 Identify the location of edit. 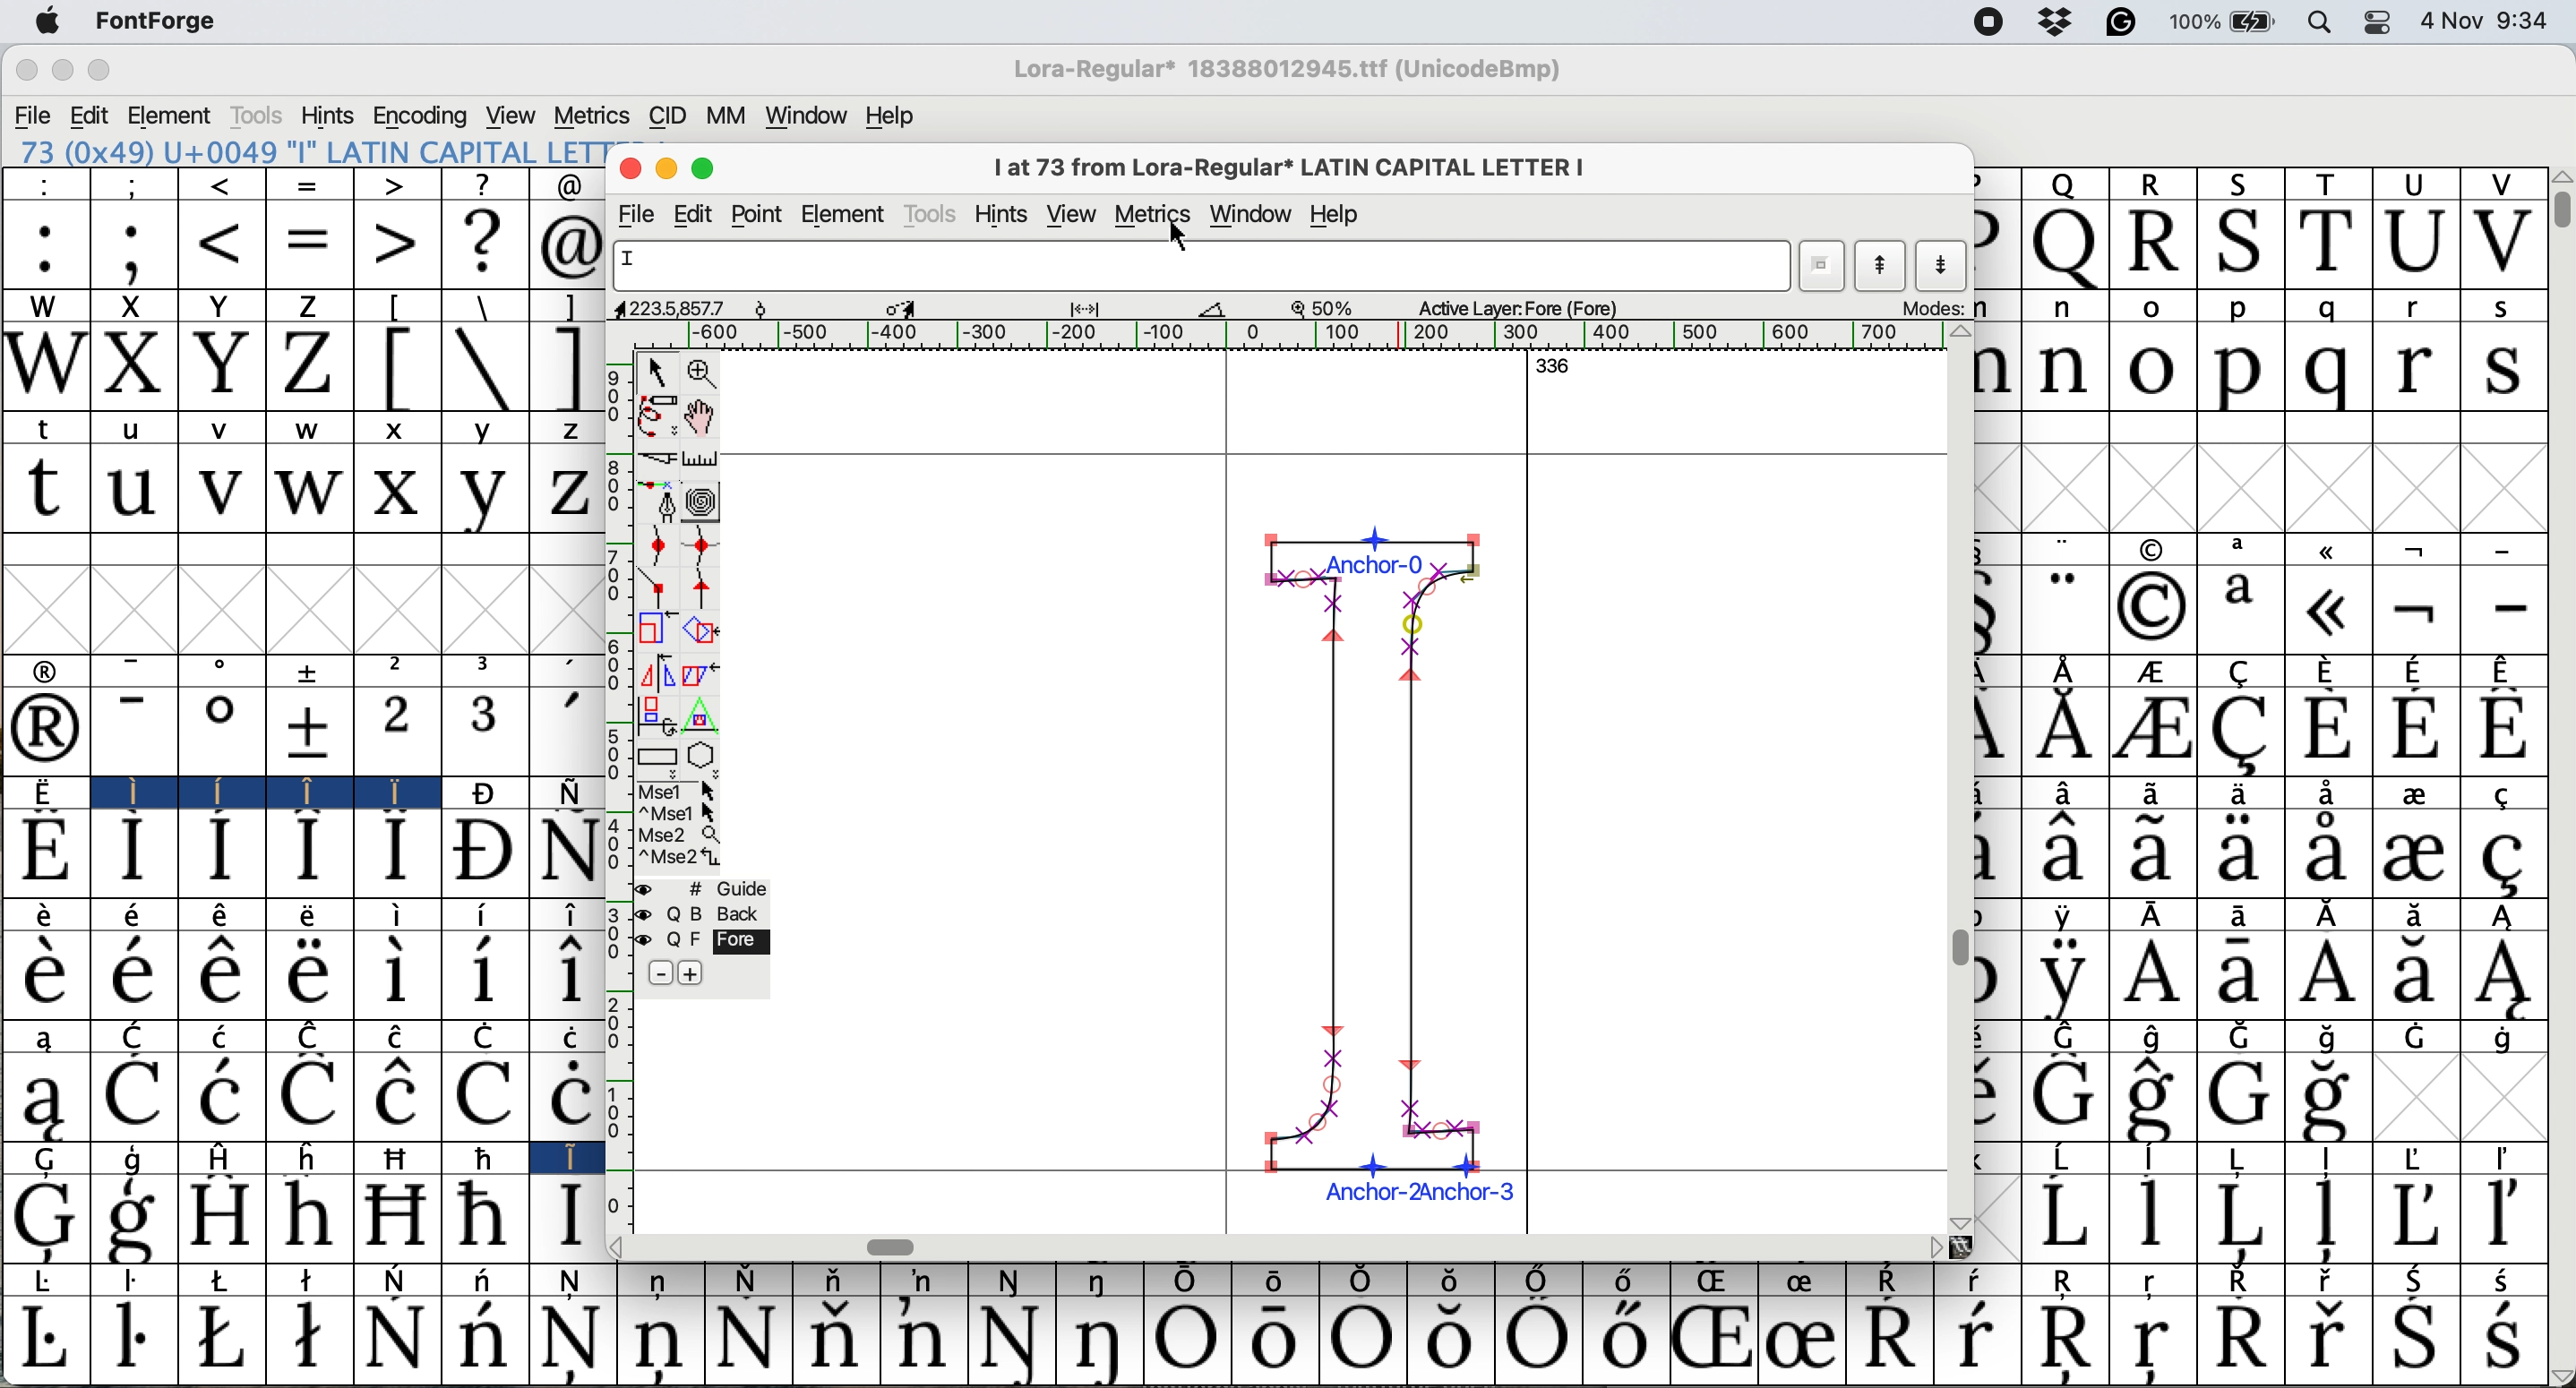
(90, 116).